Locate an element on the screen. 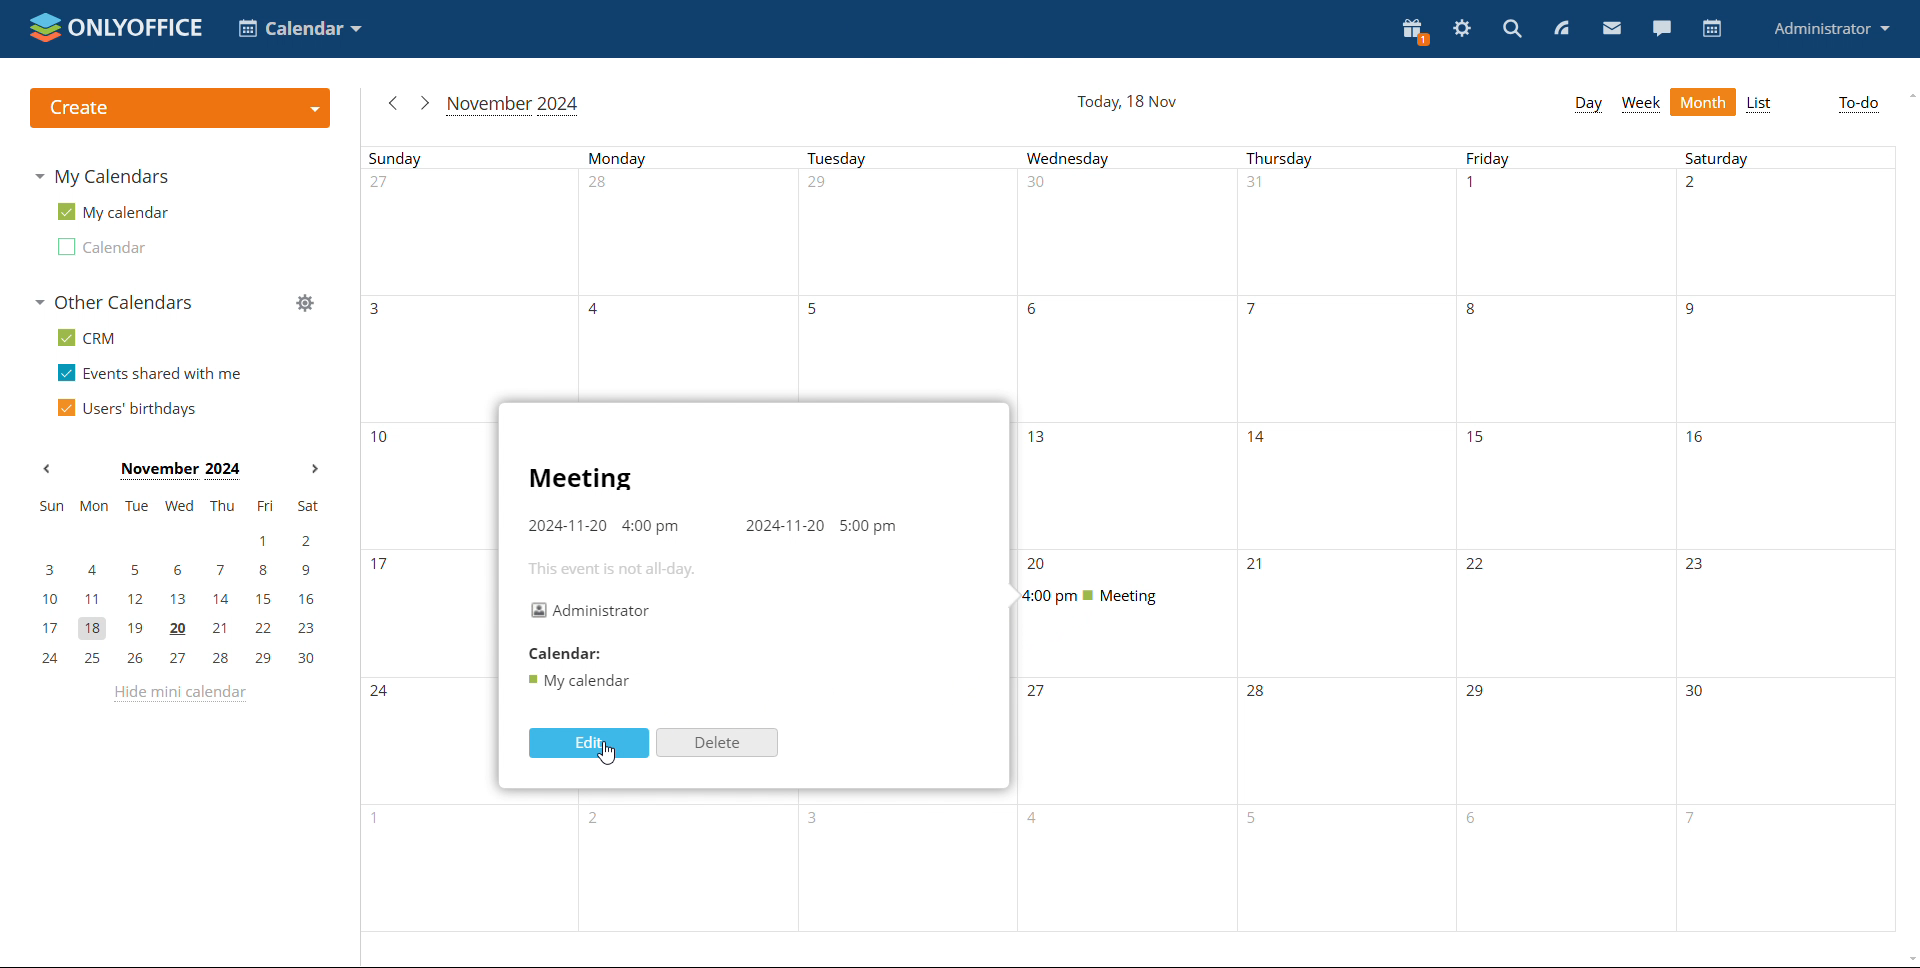 The width and height of the screenshot is (1920, 968). calendar is located at coordinates (1714, 28).